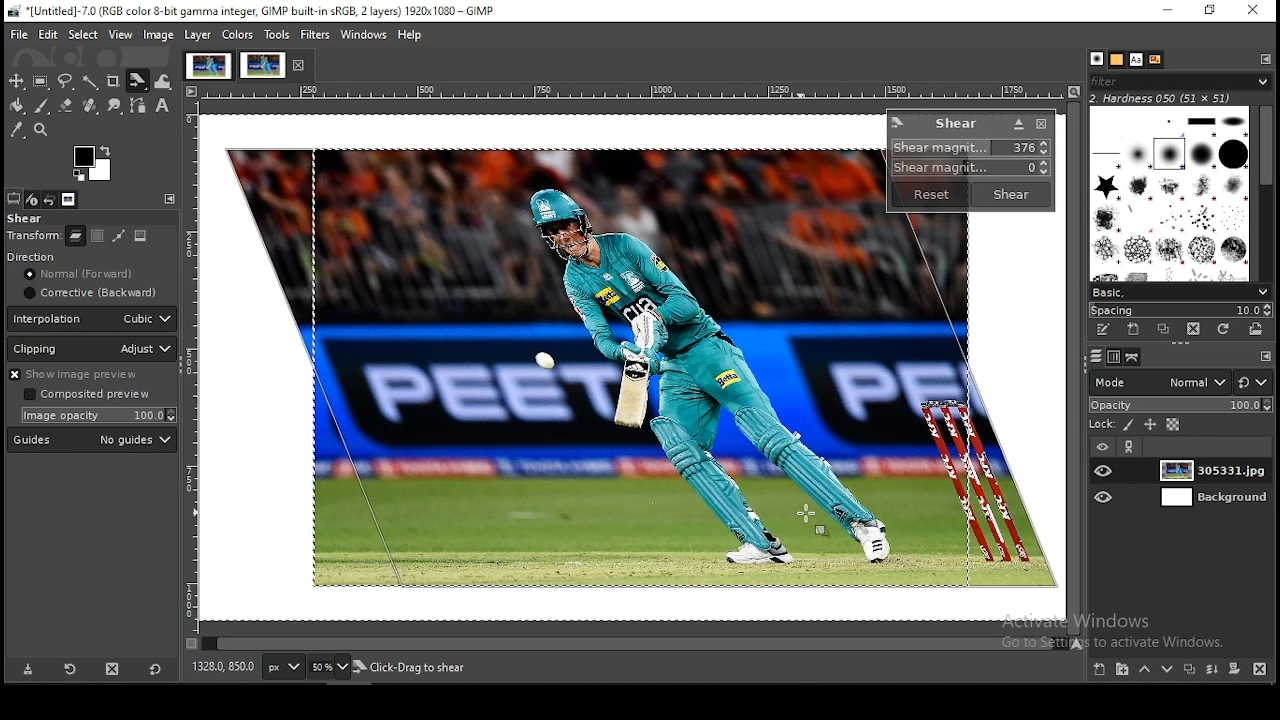  Describe the element at coordinates (634, 644) in the screenshot. I see `scroll bar` at that location.